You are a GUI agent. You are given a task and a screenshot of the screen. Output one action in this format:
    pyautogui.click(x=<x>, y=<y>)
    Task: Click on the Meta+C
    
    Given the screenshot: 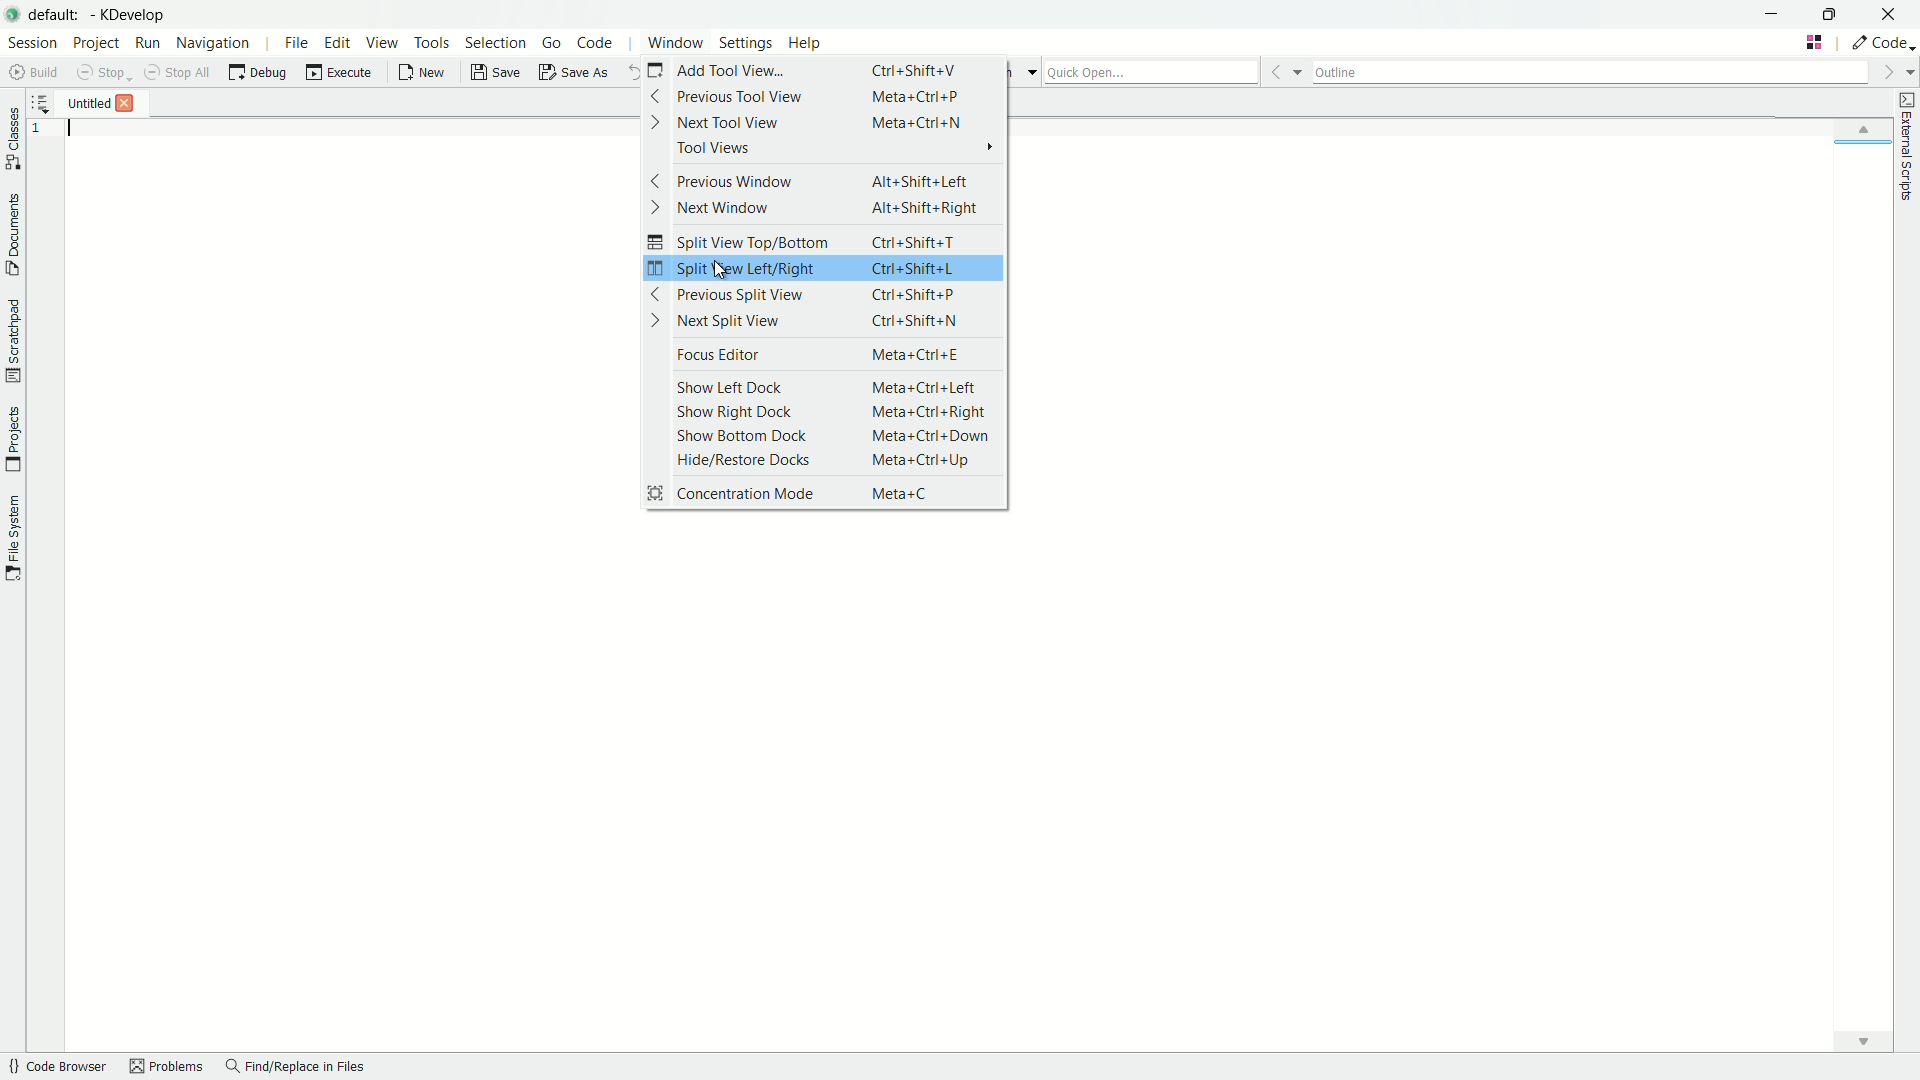 What is the action you would take?
    pyautogui.click(x=907, y=495)
    